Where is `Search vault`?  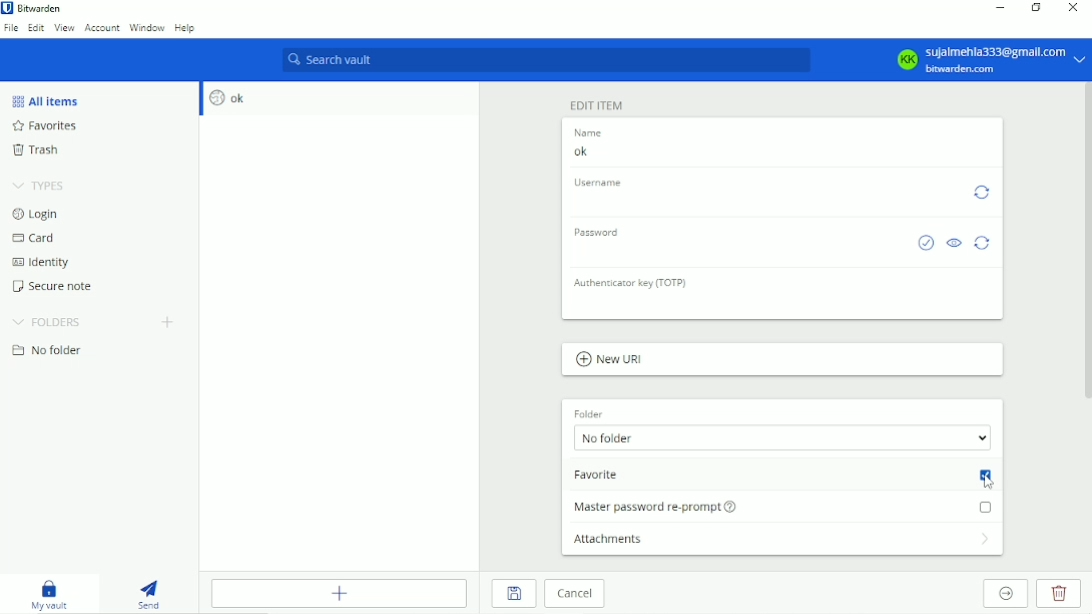 Search vault is located at coordinates (543, 59).